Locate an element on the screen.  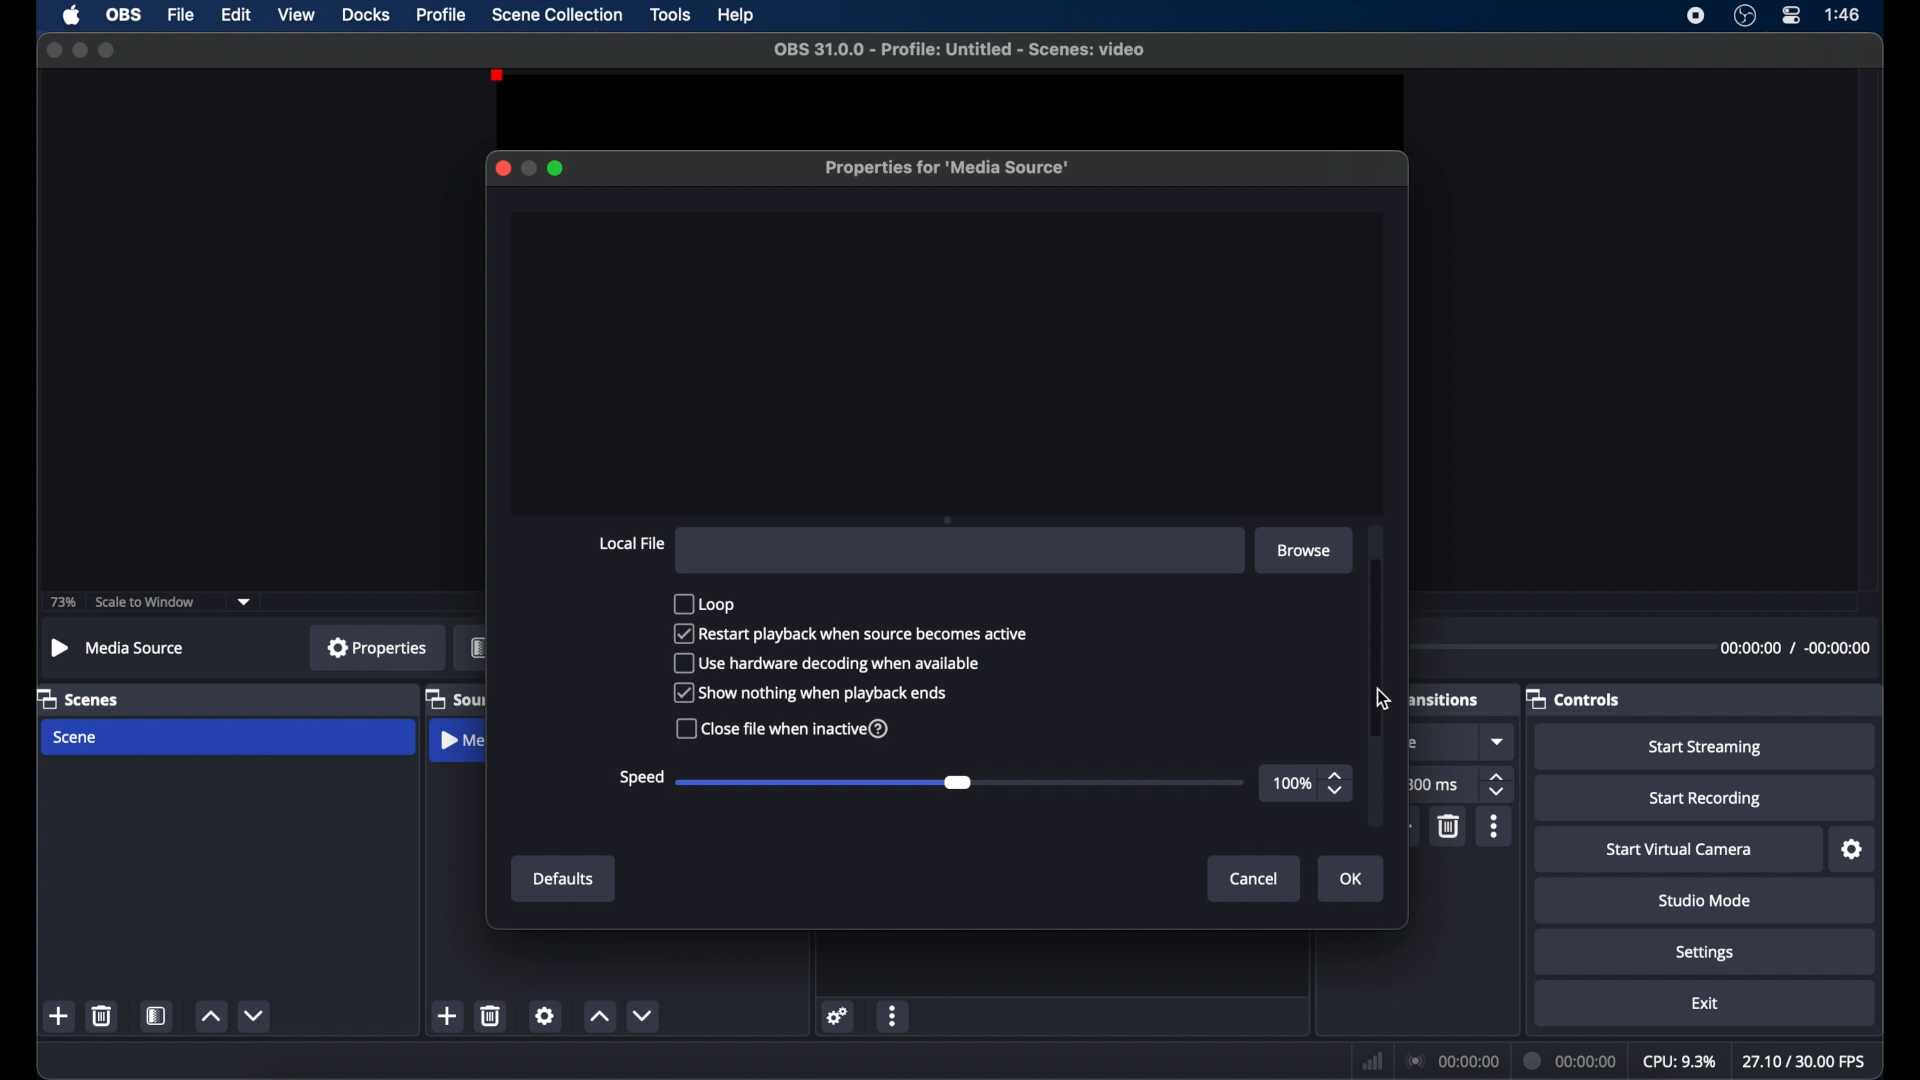
time is located at coordinates (1844, 13).